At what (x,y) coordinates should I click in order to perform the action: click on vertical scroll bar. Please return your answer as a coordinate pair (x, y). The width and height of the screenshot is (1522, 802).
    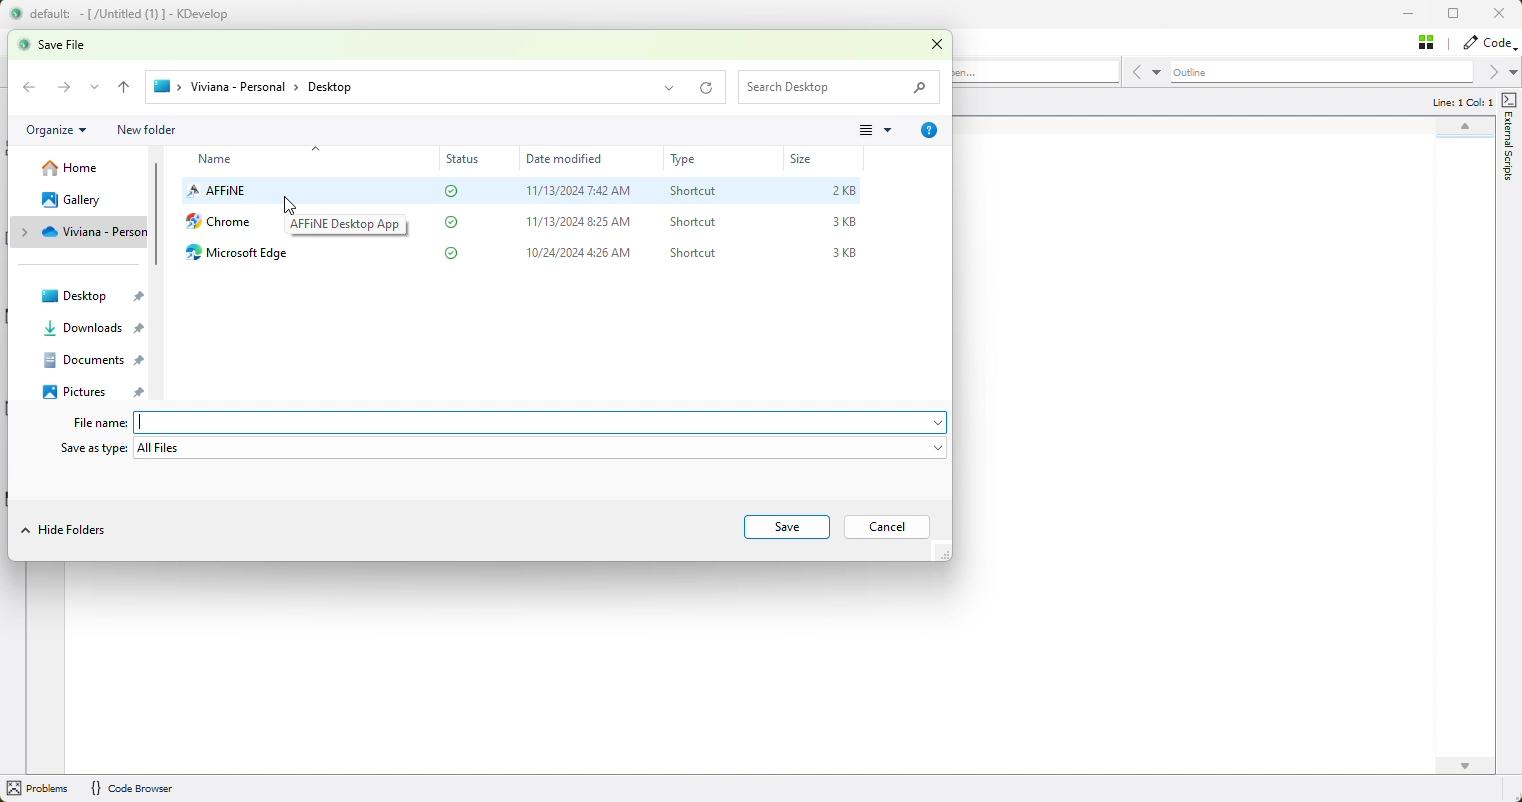
    Looking at the image, I should click on (158, 216).